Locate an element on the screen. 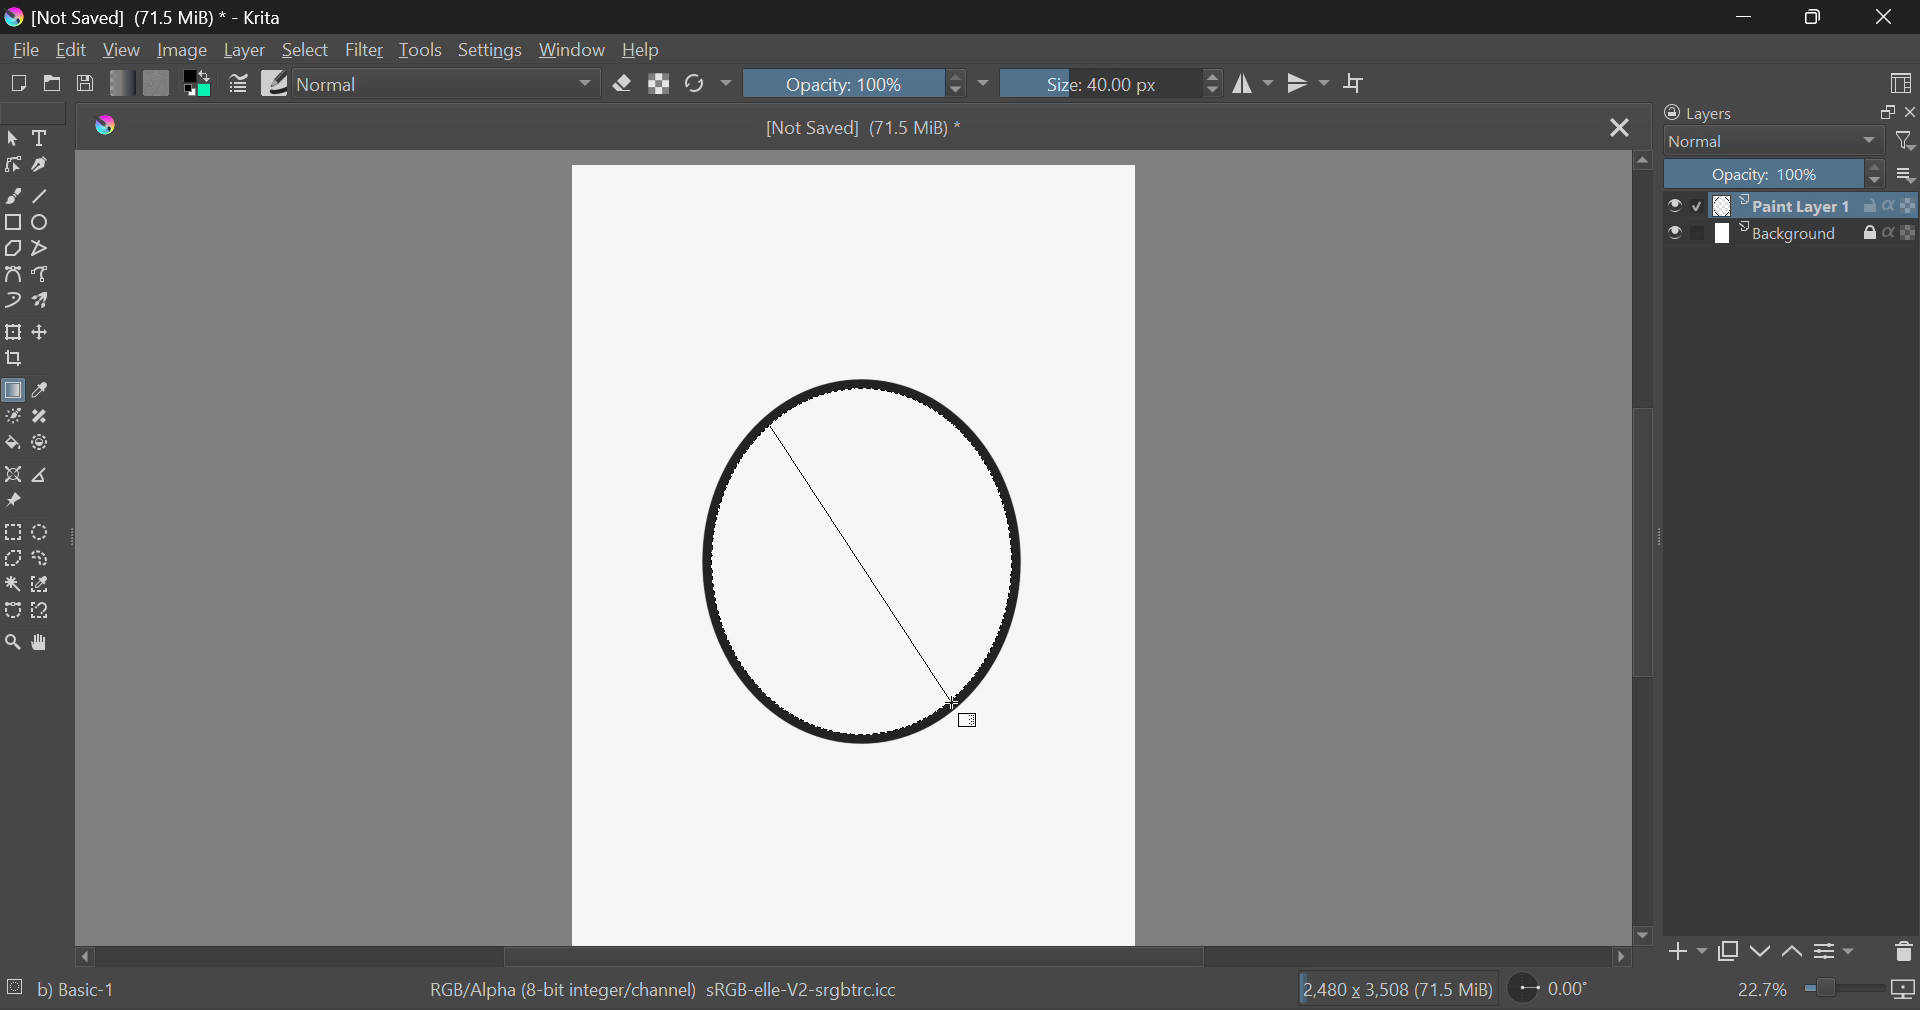 The width and height of the screenshot is (1920, 1010). Copy Layer is located at coordinates (1730, 951).